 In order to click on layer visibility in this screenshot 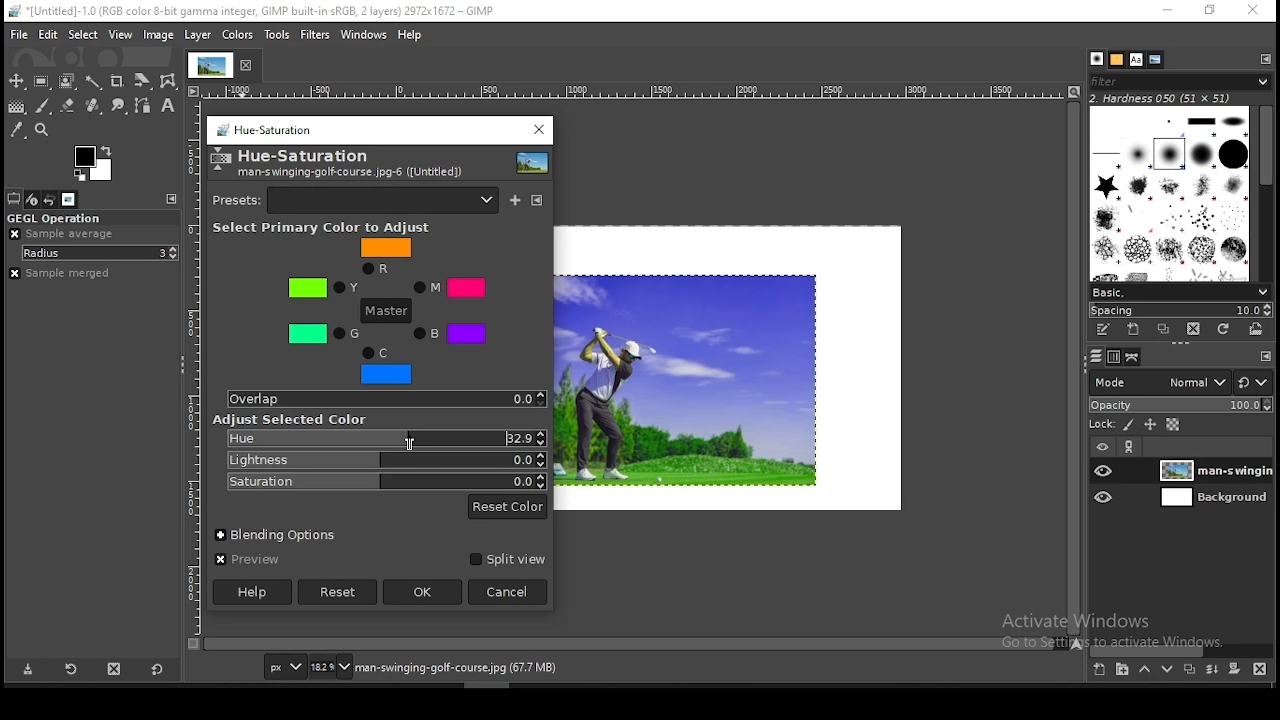, I will do `click(1101, 448)`.